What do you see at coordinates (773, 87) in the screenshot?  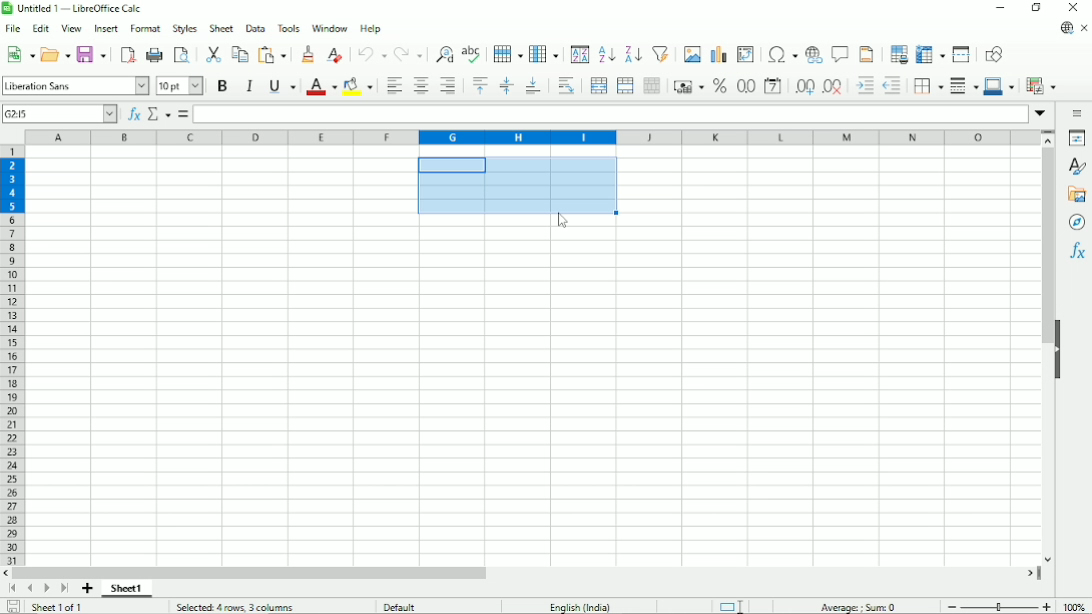 I see `Format as date` at bounding box center [773, 87].